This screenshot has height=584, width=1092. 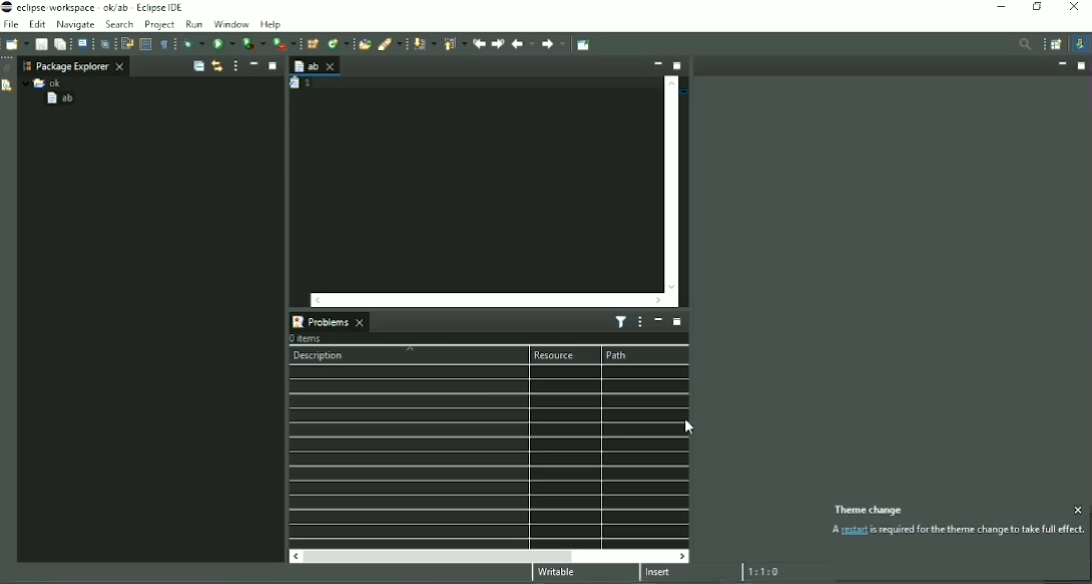 What do you see at coordinates (315, 64) in the screenshot?
I see `ab` at bounding box center [315, 64].